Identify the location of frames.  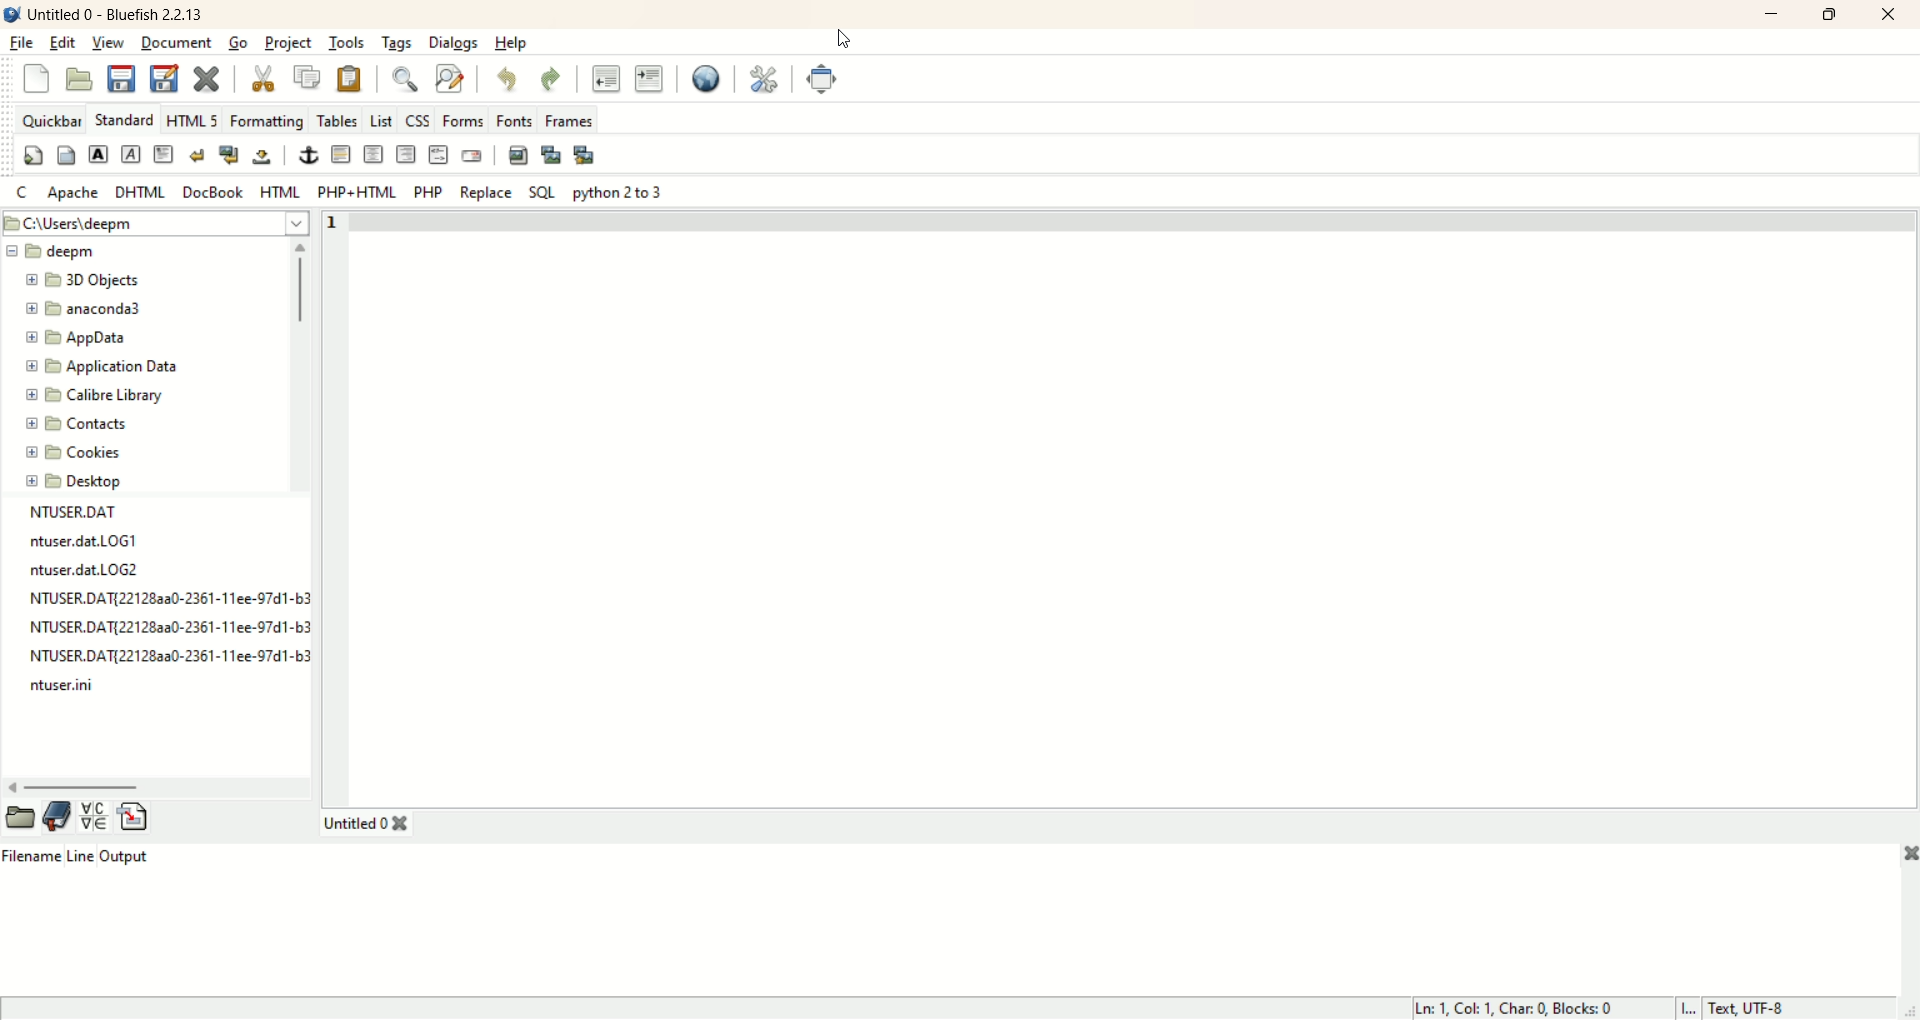
(569, 118).